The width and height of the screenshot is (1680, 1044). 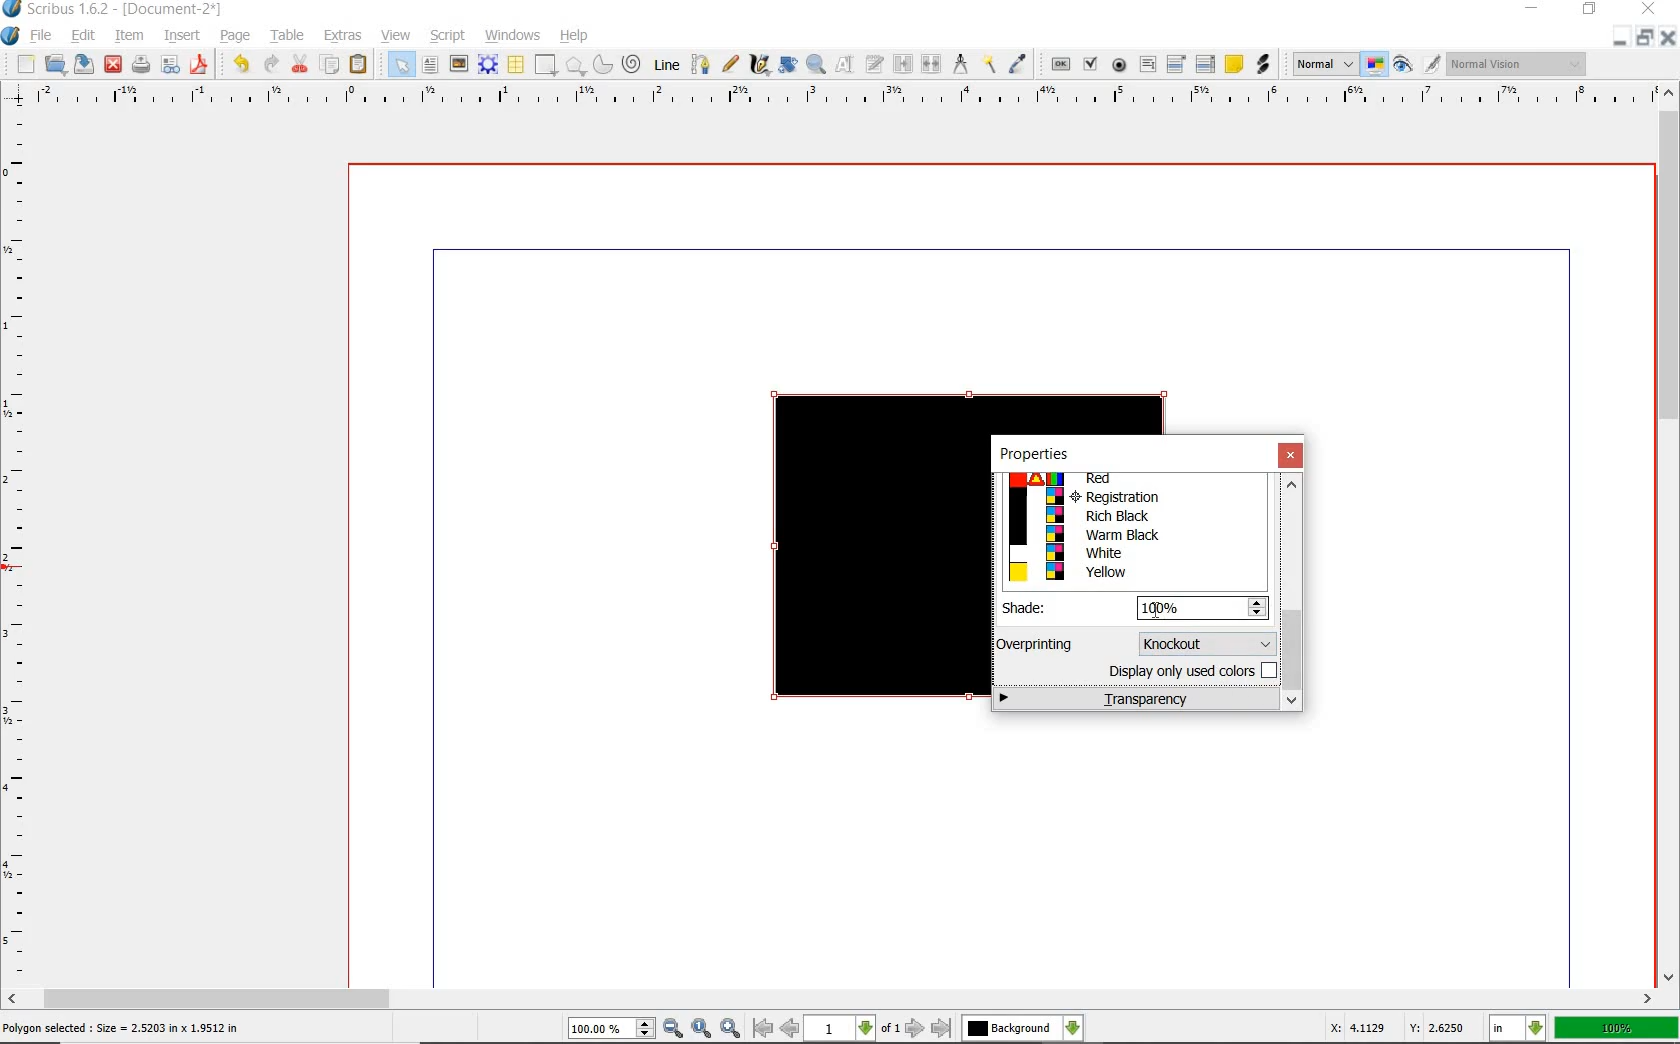 I want to click on link text frames, so click(x=901, y=66).